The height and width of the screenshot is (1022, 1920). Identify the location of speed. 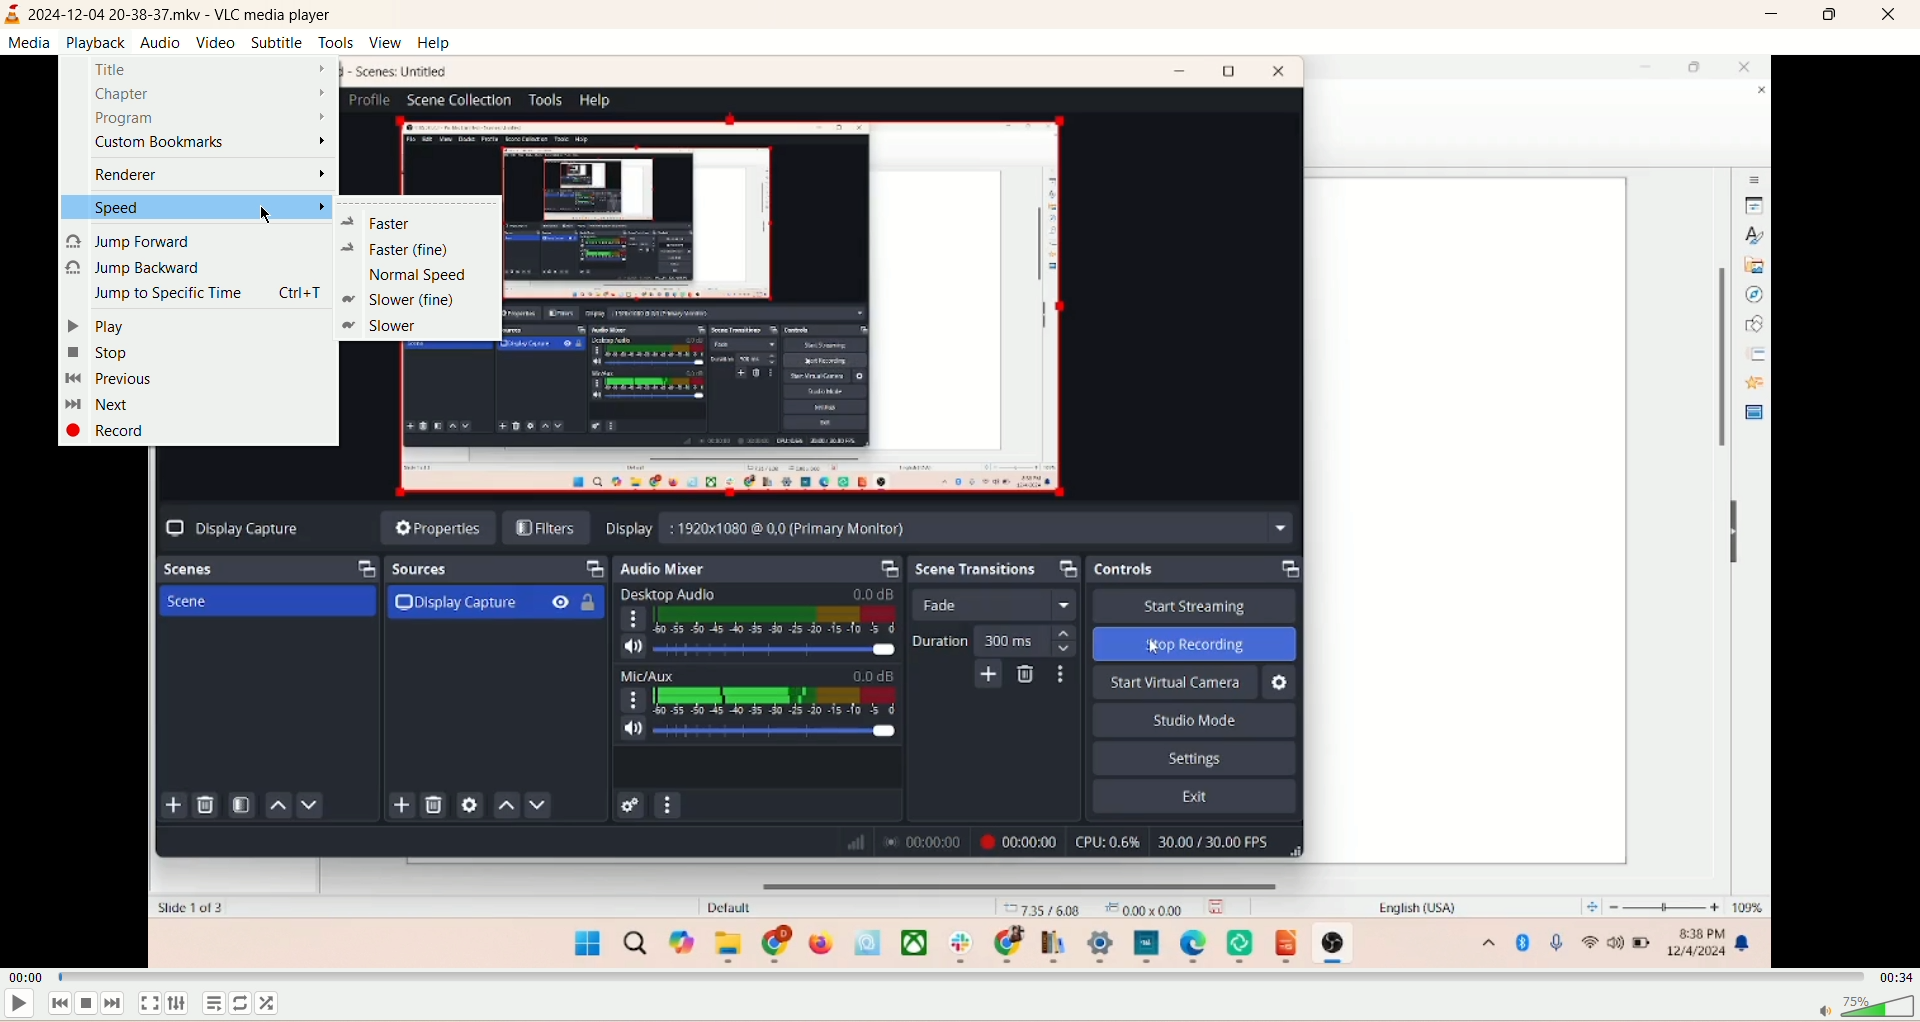
(195, 209).